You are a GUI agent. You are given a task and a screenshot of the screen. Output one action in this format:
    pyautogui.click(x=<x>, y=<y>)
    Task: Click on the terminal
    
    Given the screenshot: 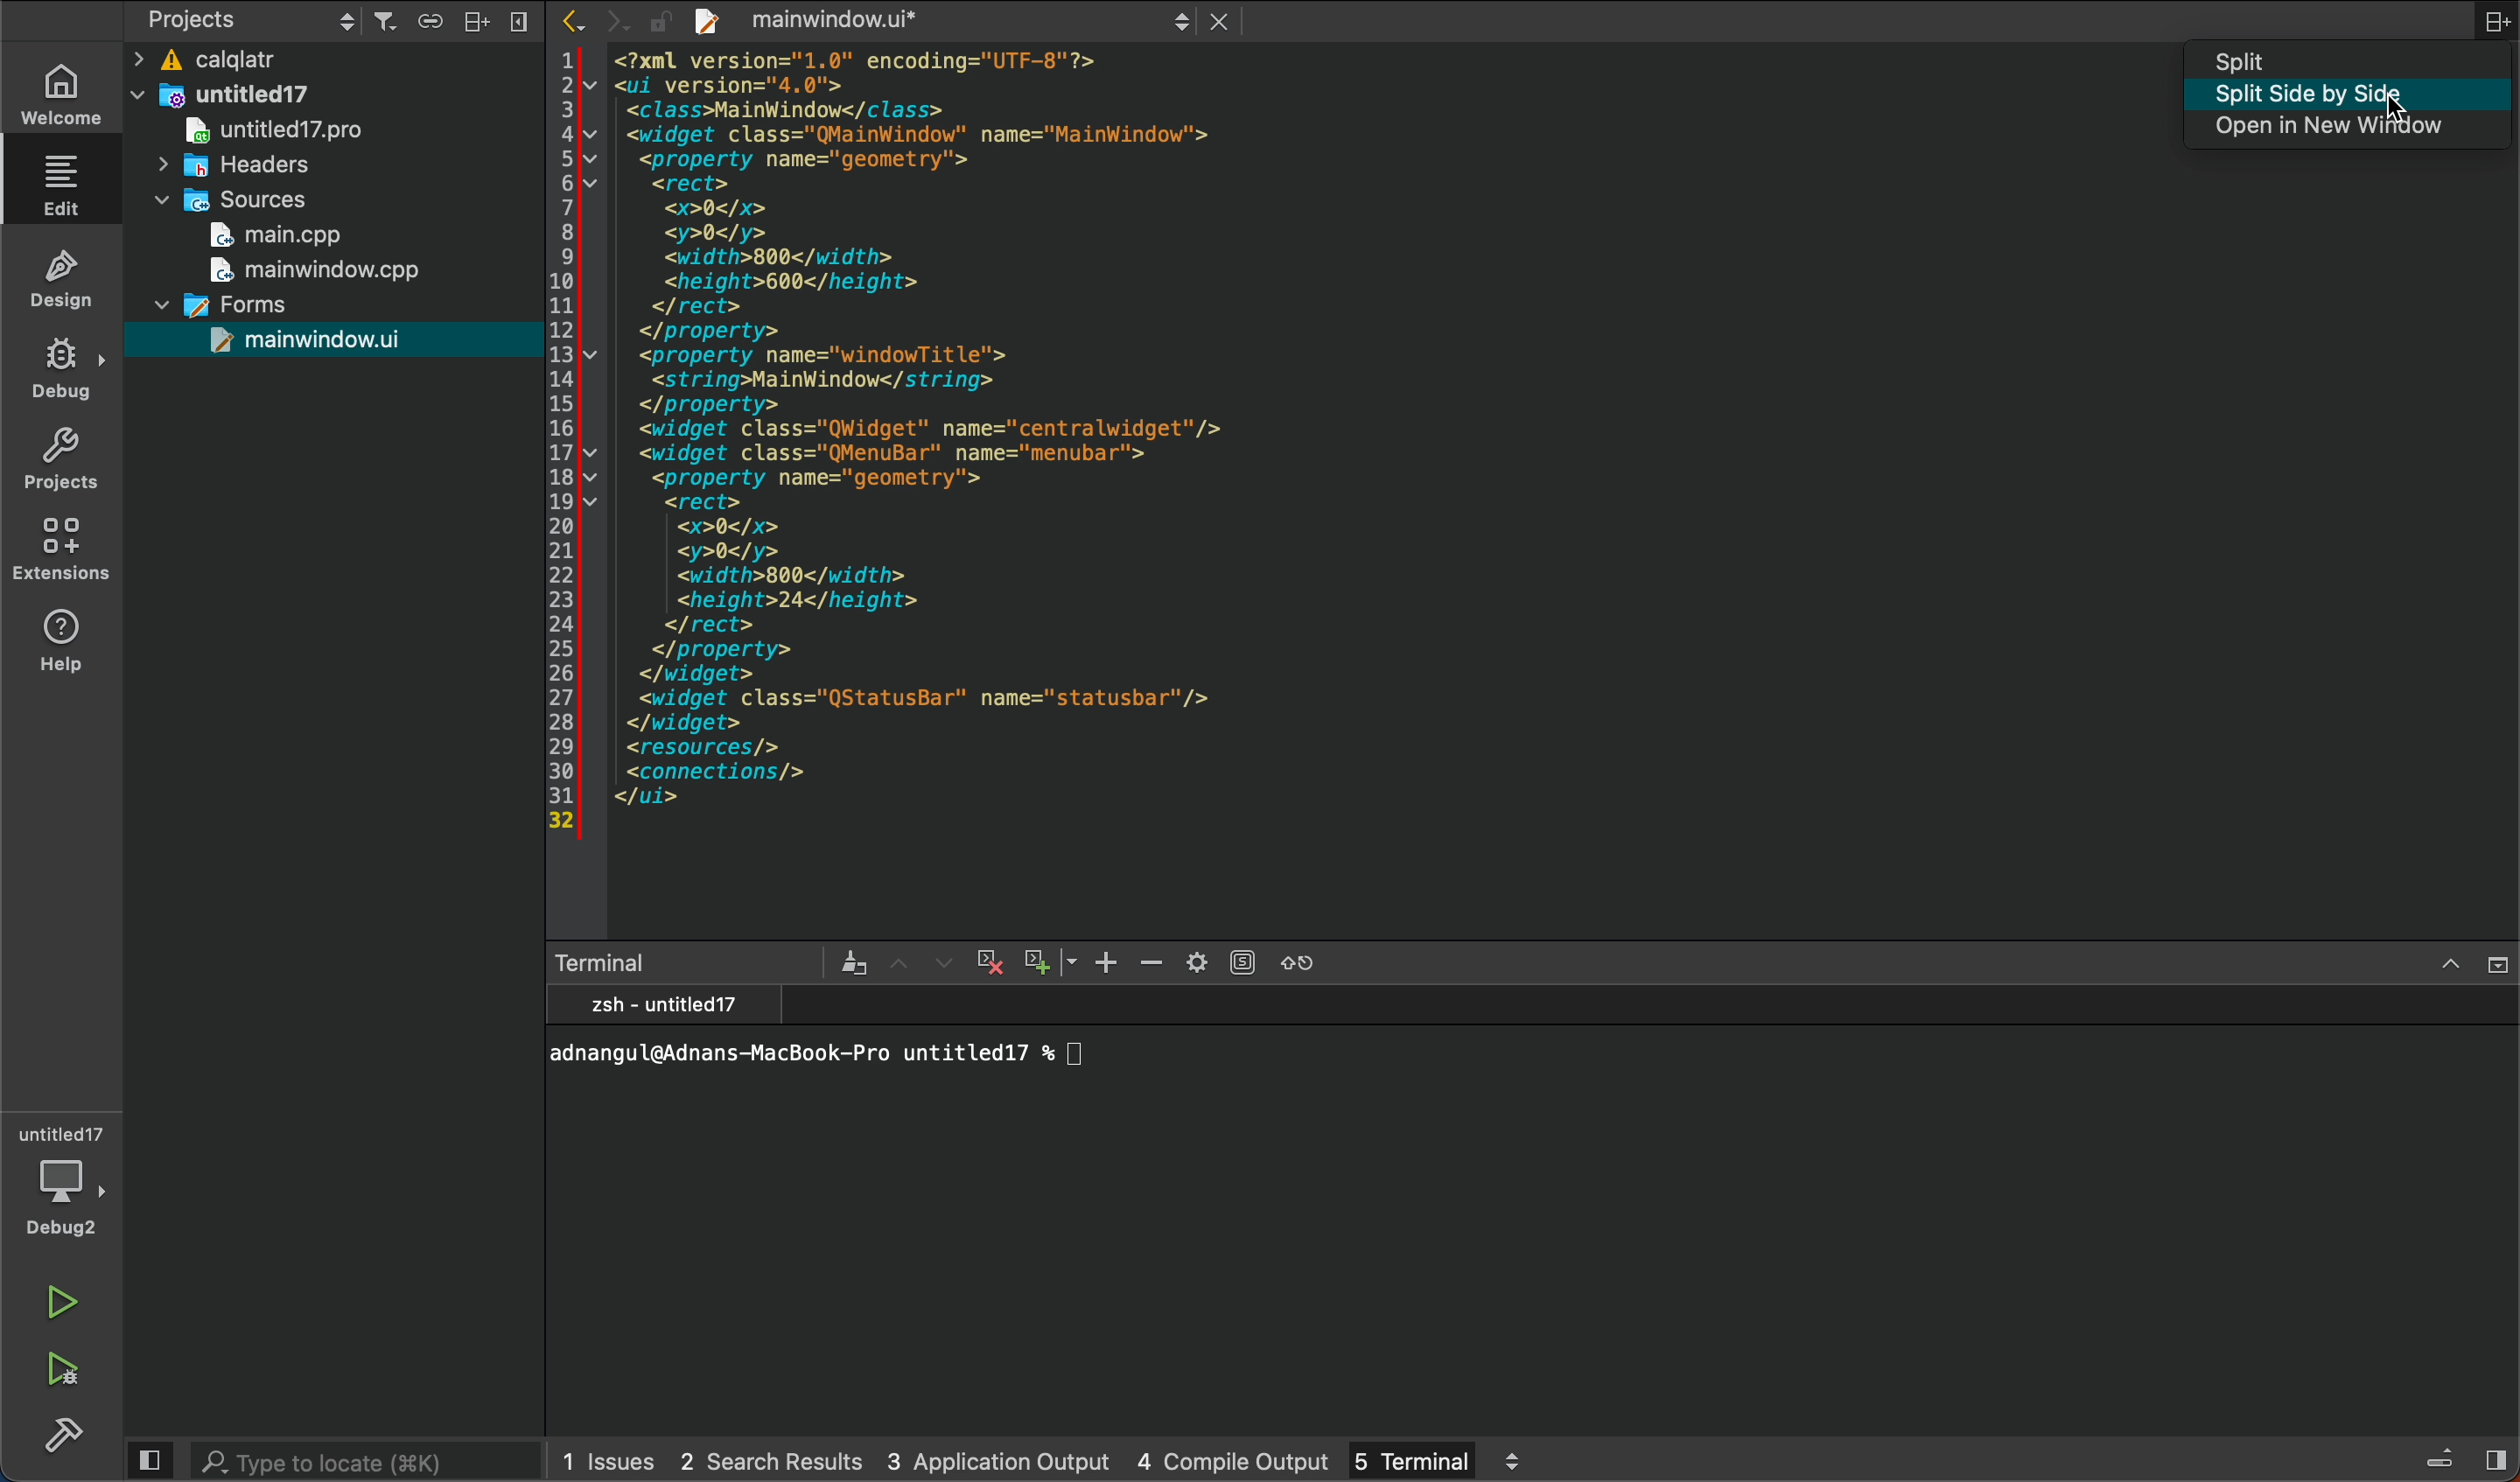 What is the action you would take?
    pyautogui.click(x=1434, y=1458)
    